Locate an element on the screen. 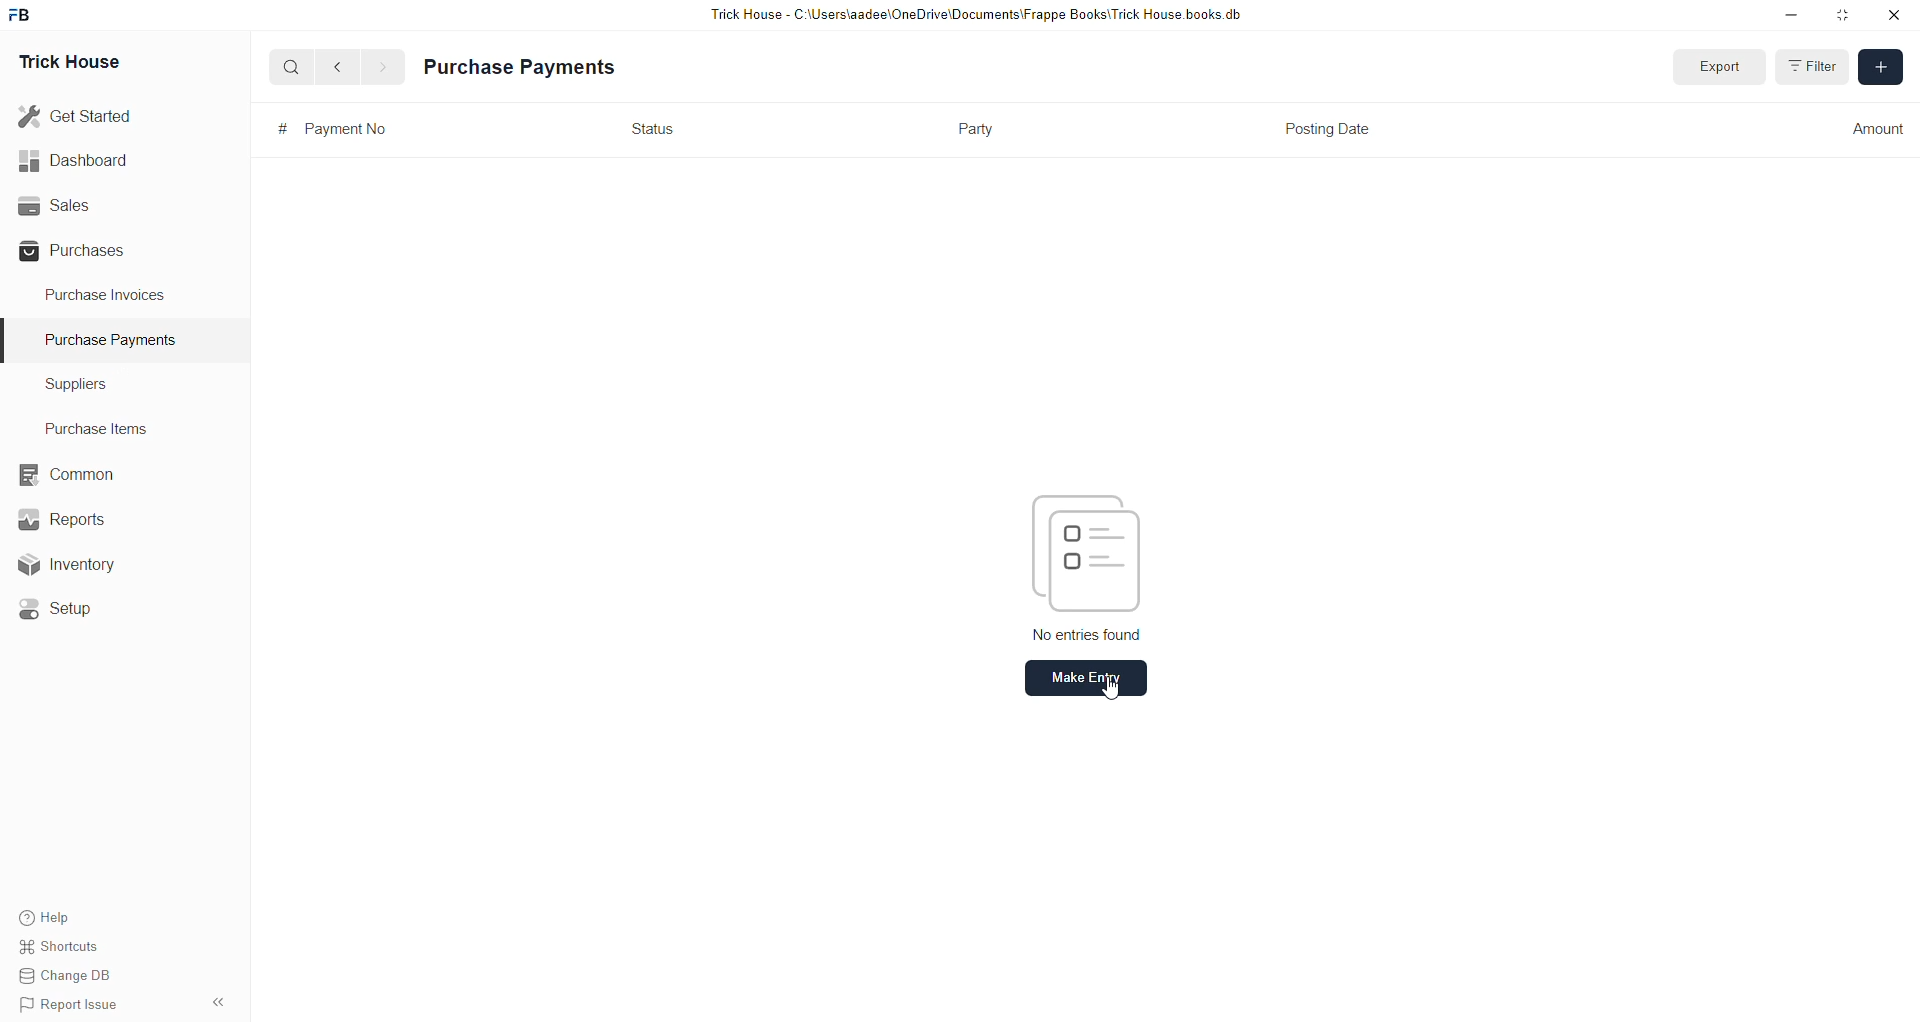 The image size is (1920, 1022). Purchase Payments is located at coordinates (521, 66).